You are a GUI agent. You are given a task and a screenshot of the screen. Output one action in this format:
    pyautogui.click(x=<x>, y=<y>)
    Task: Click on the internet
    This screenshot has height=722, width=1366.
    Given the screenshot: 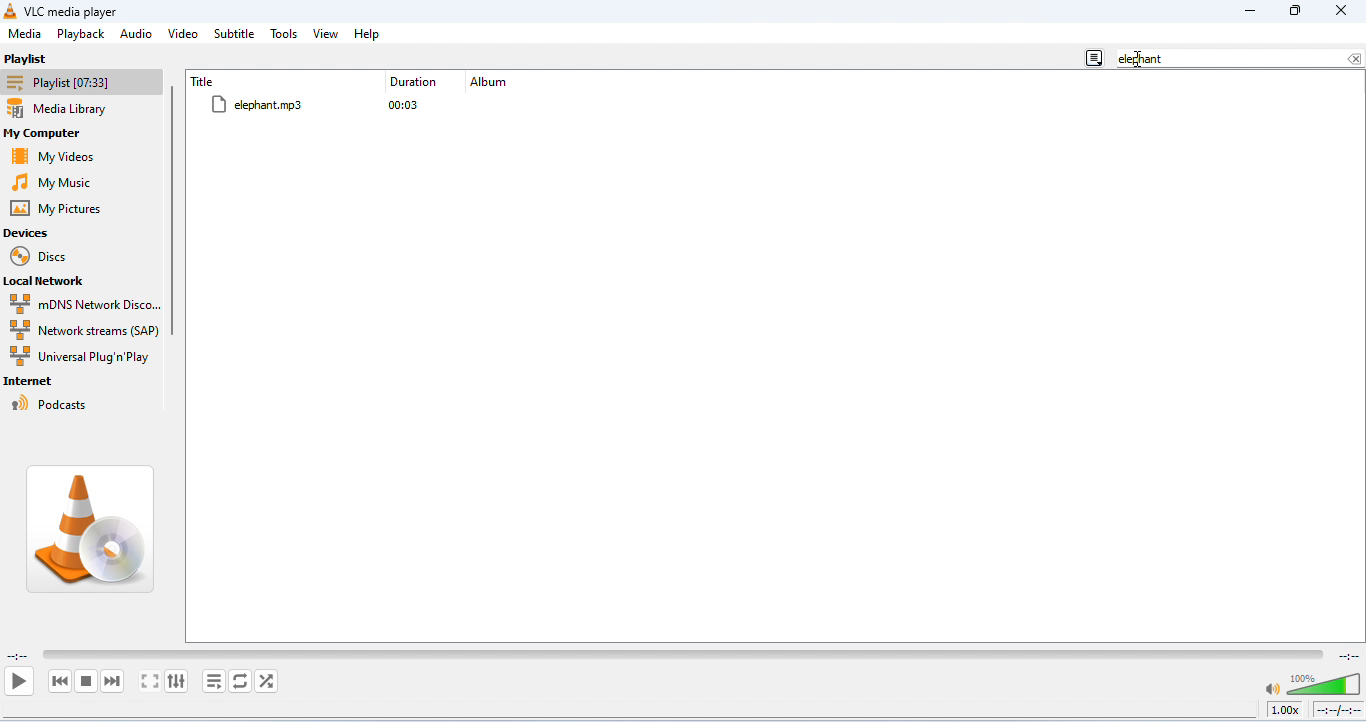 What is the action you would take?
    pyautogui.click(x=33, y=382)
    